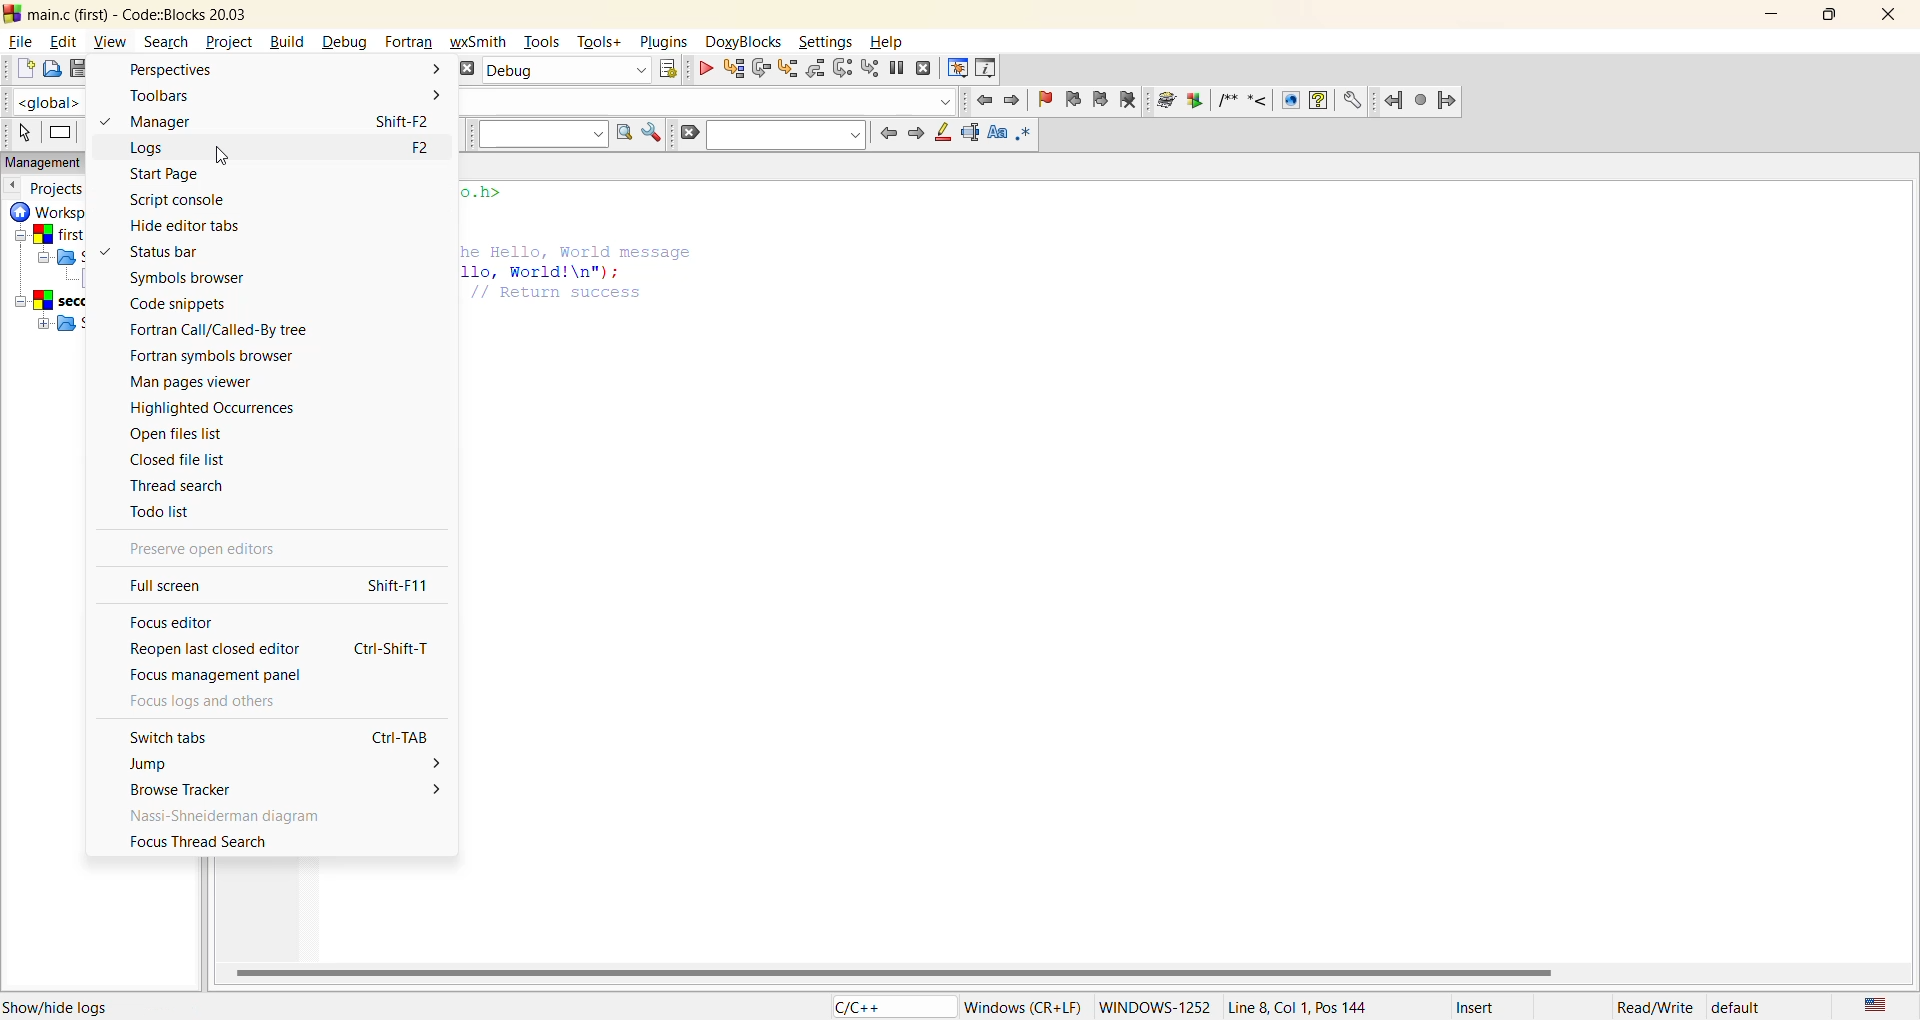 The height and width of the screenshot is (1020, 1920). I want to click on stop debugger, so click(927, 68).